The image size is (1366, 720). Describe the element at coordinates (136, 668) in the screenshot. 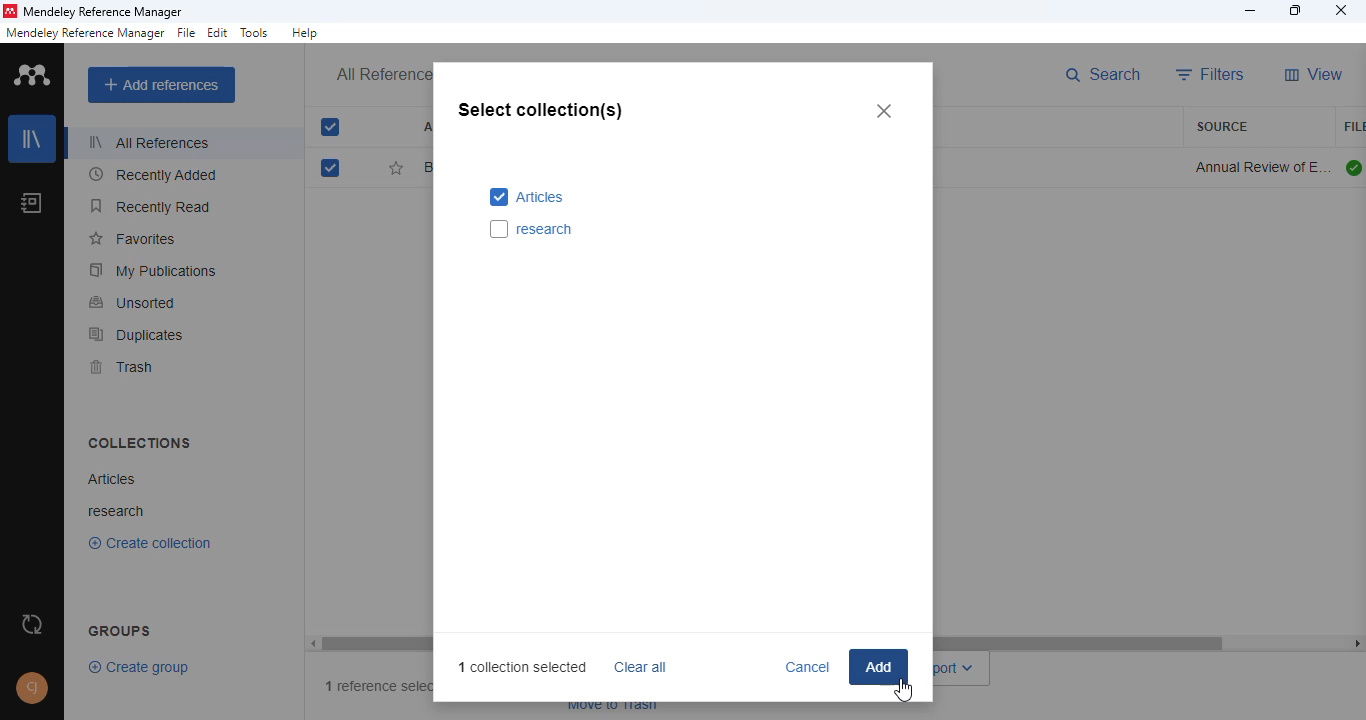

I see `create group` at that location.